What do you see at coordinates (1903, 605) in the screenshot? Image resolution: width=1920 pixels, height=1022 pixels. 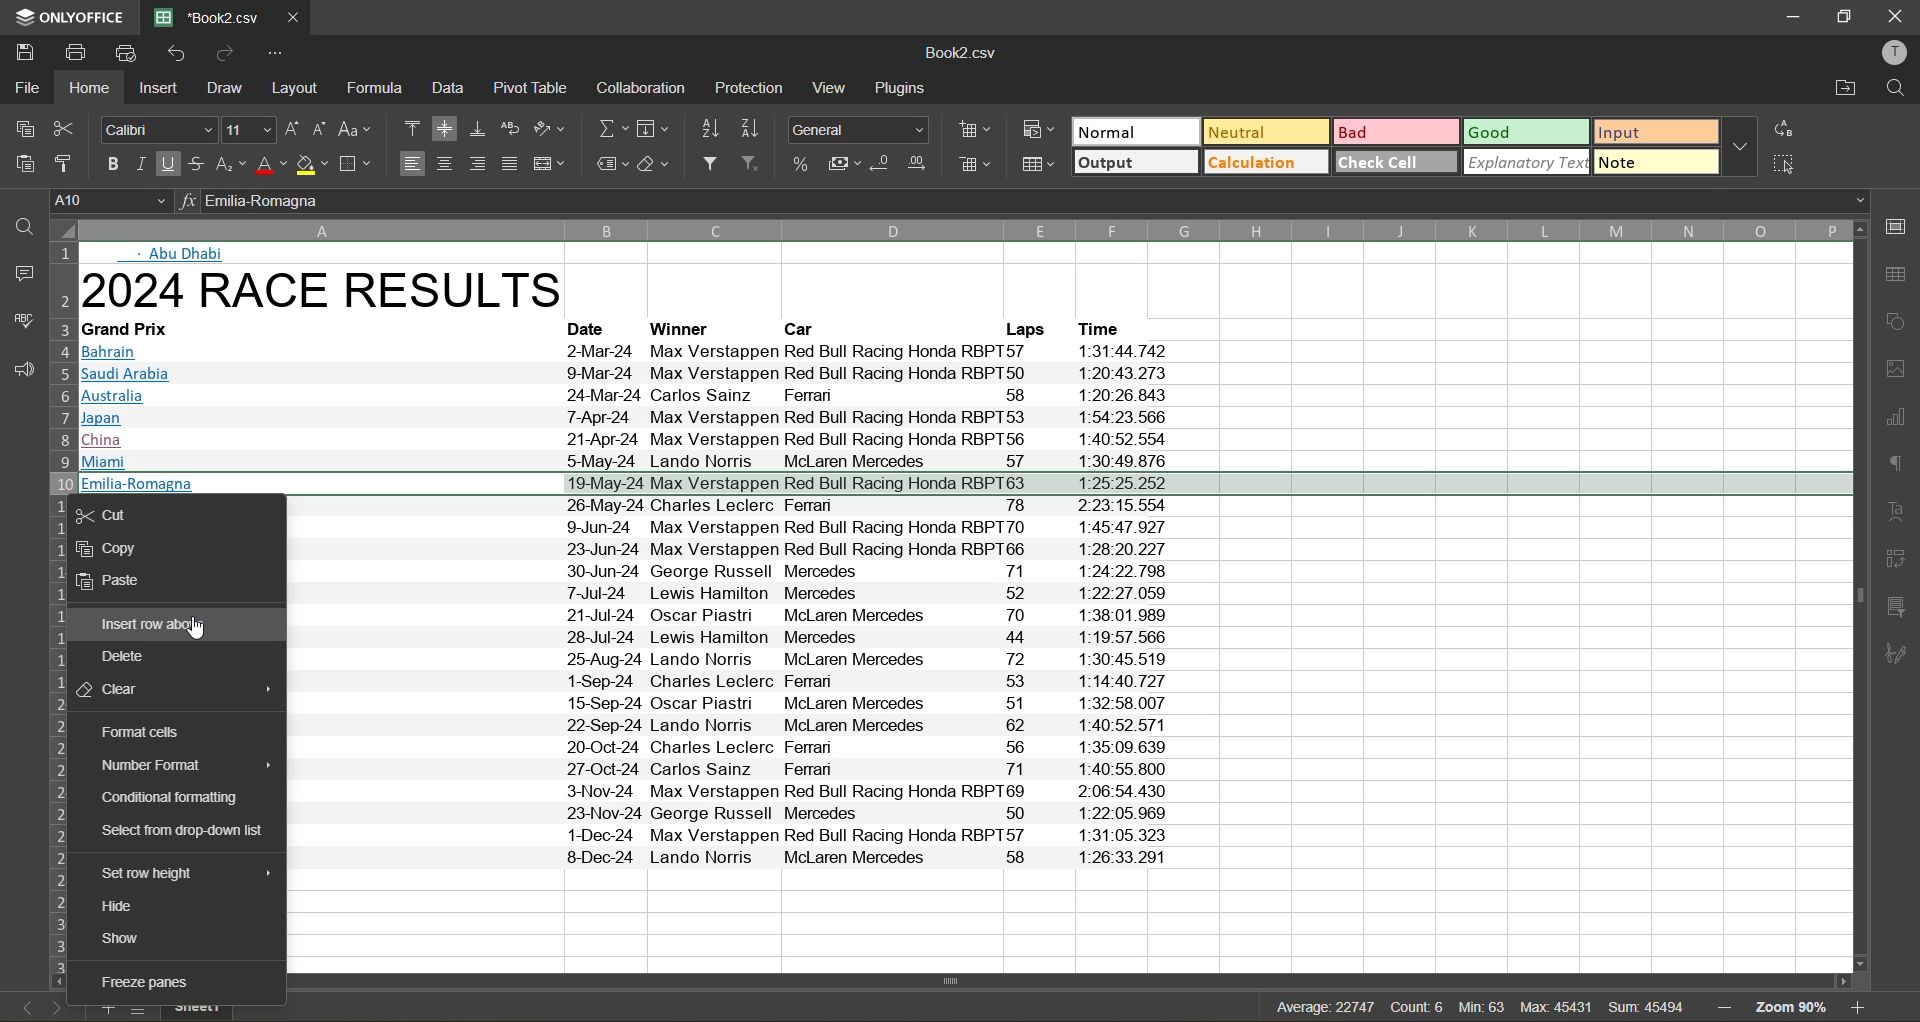 I see `slicer` at bounding box center [1903, 605].